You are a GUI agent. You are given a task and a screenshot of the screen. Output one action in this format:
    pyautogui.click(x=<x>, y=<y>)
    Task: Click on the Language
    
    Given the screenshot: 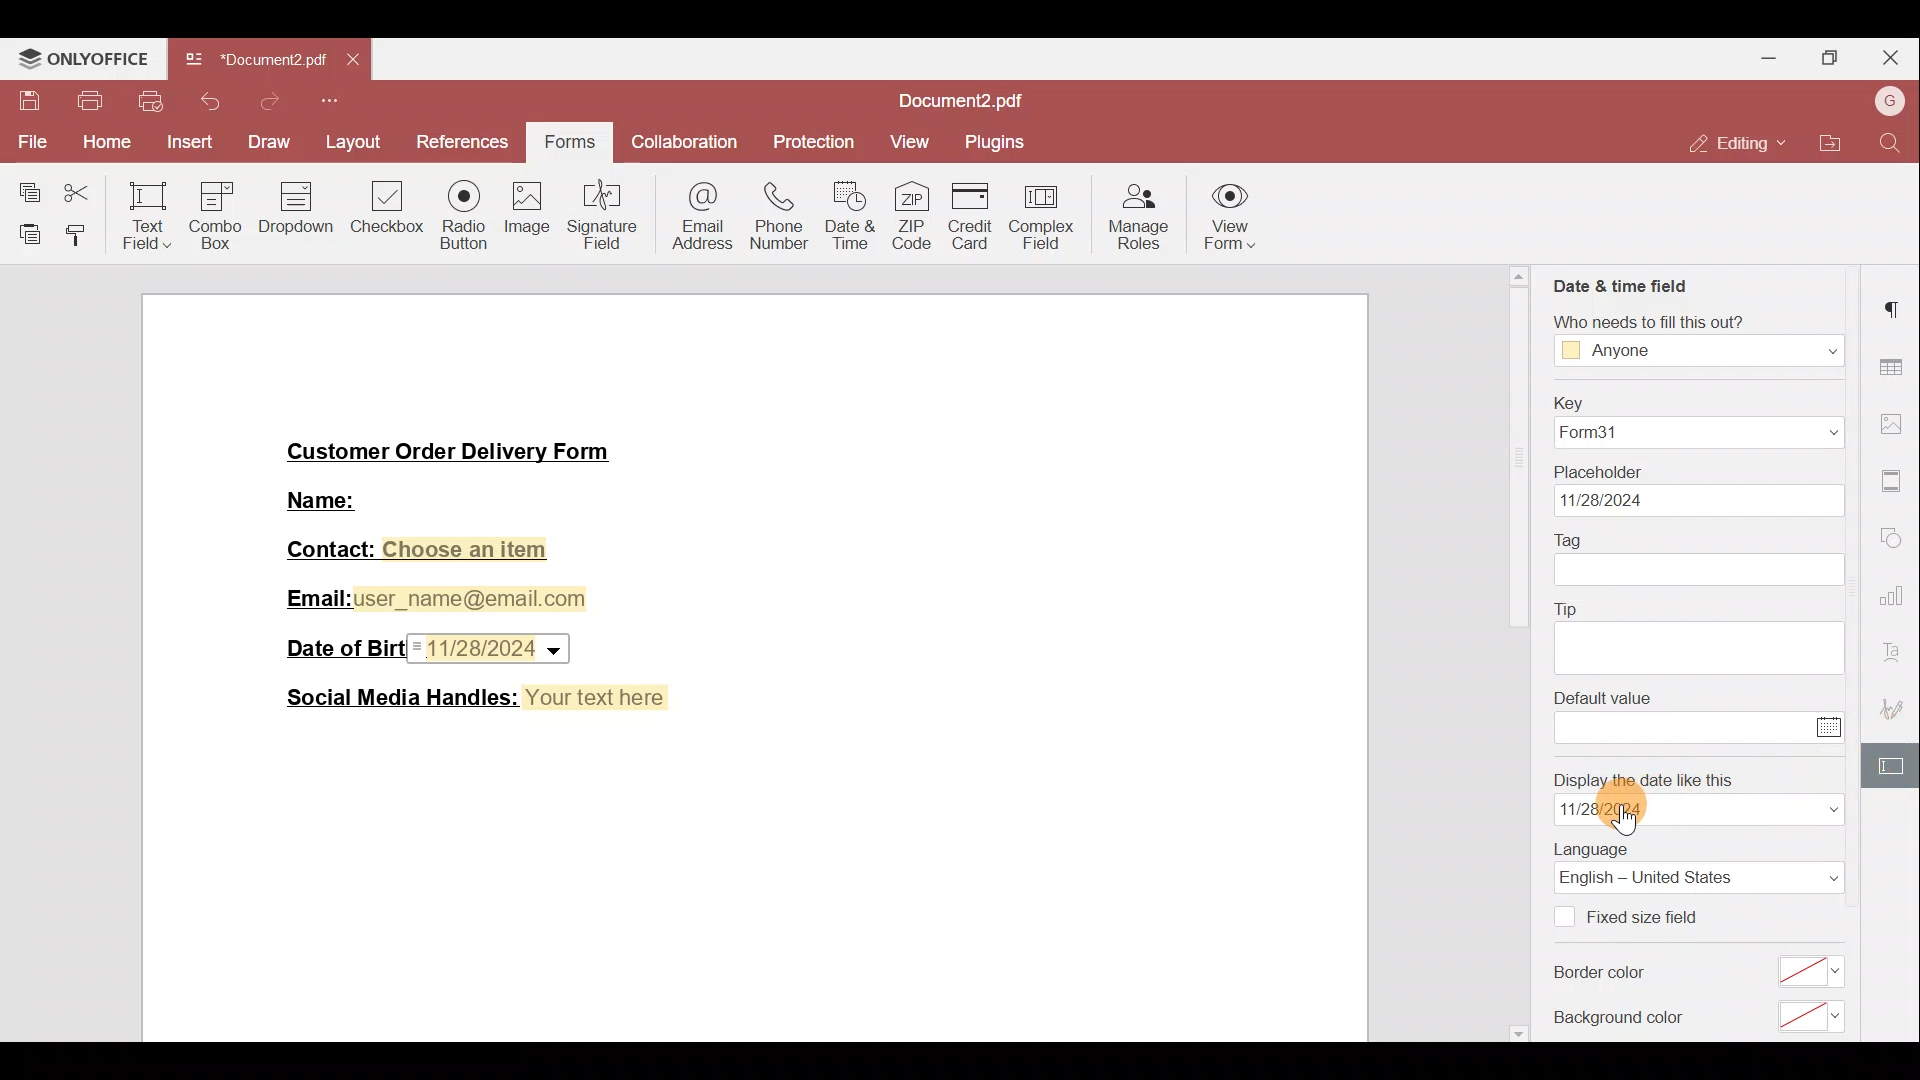 What is the action you would take?
    pyautogui.click(x=1594, y=850)
    